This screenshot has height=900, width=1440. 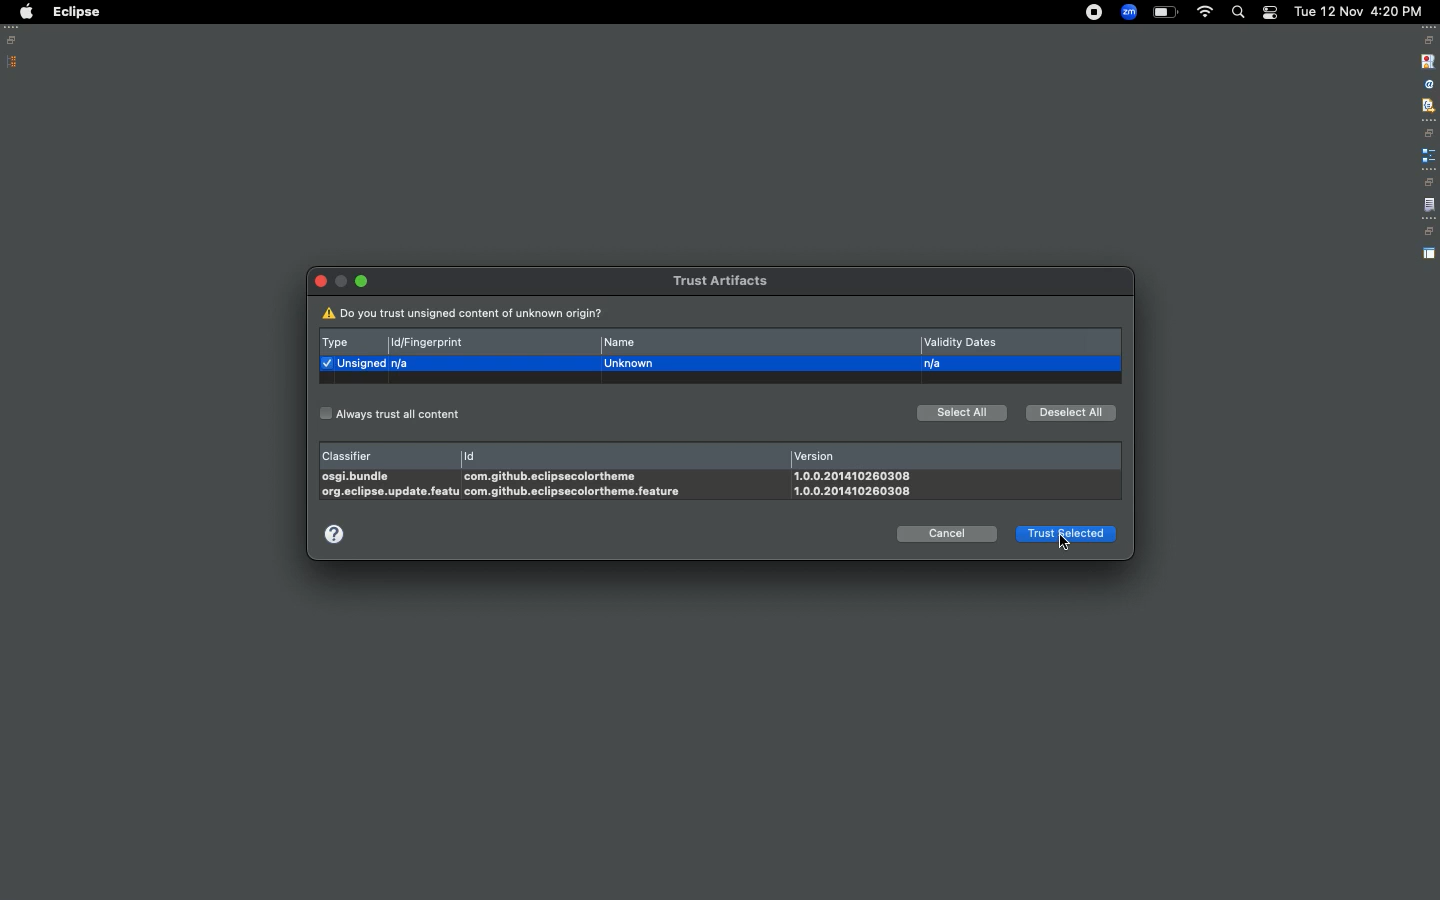 I want to click on Close, so click(x=322, y=281).